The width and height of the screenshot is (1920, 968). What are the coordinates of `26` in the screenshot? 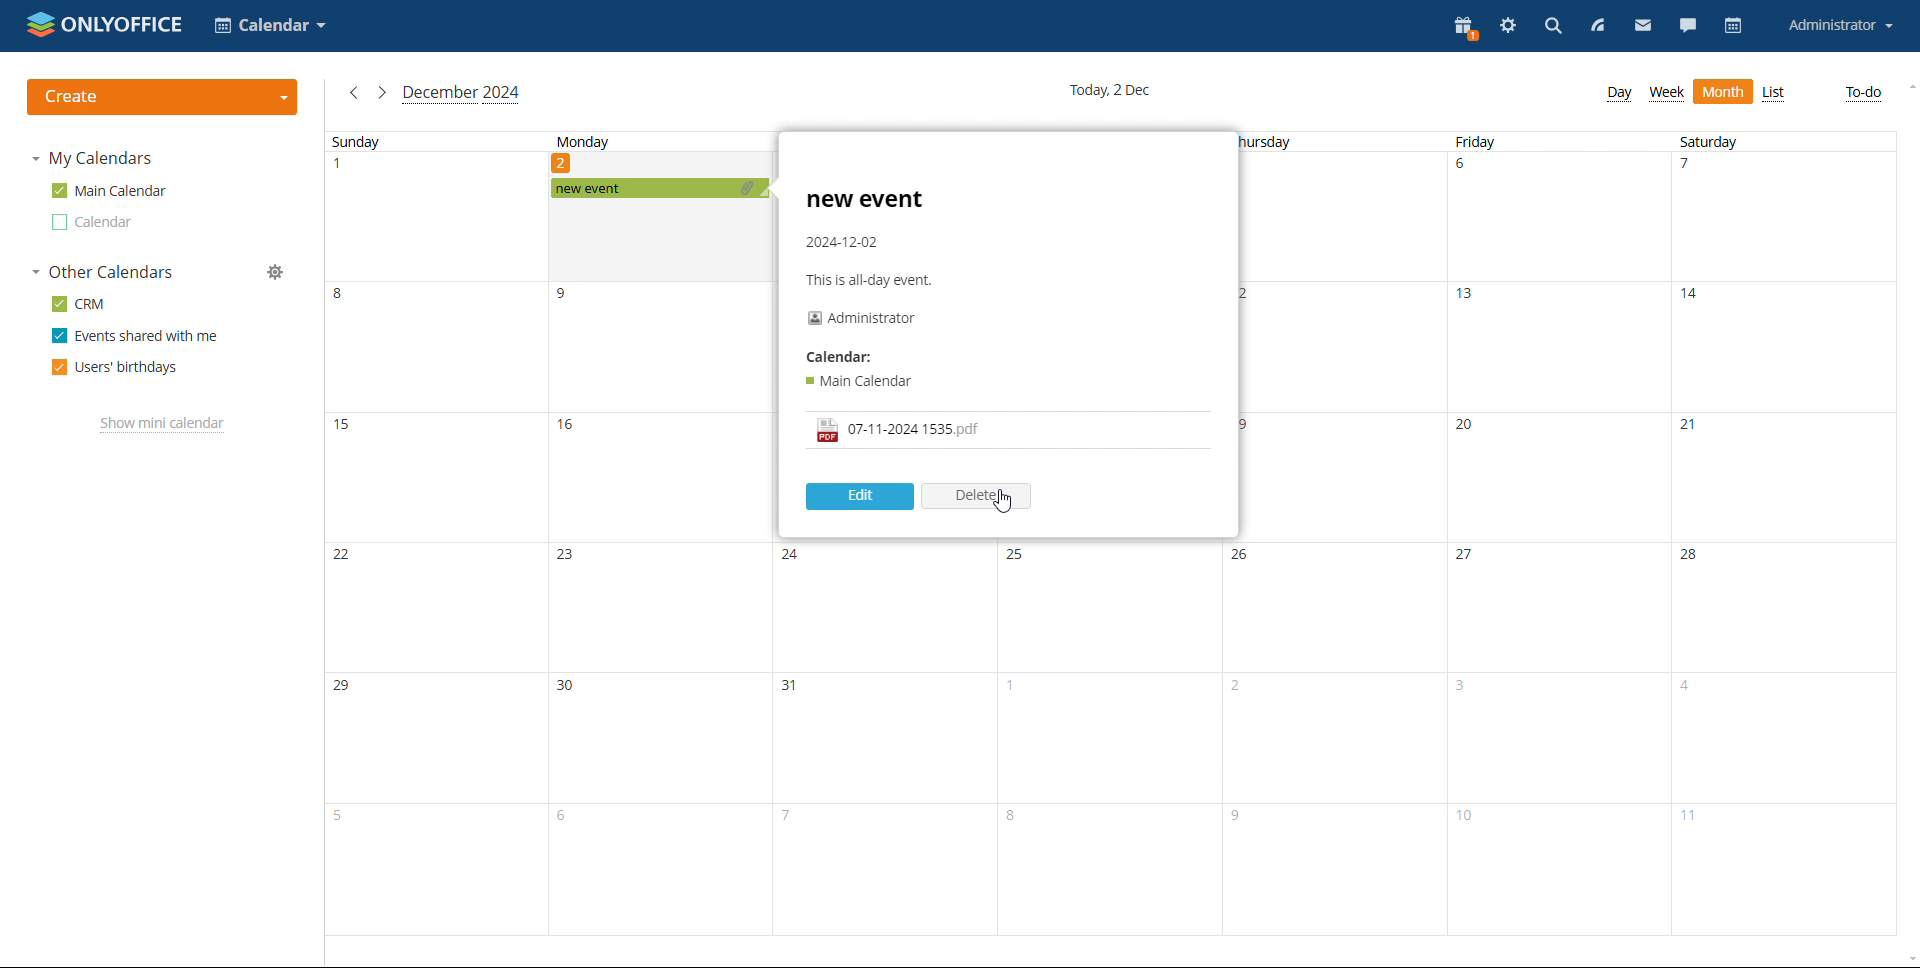 It's located at (1244, 558).